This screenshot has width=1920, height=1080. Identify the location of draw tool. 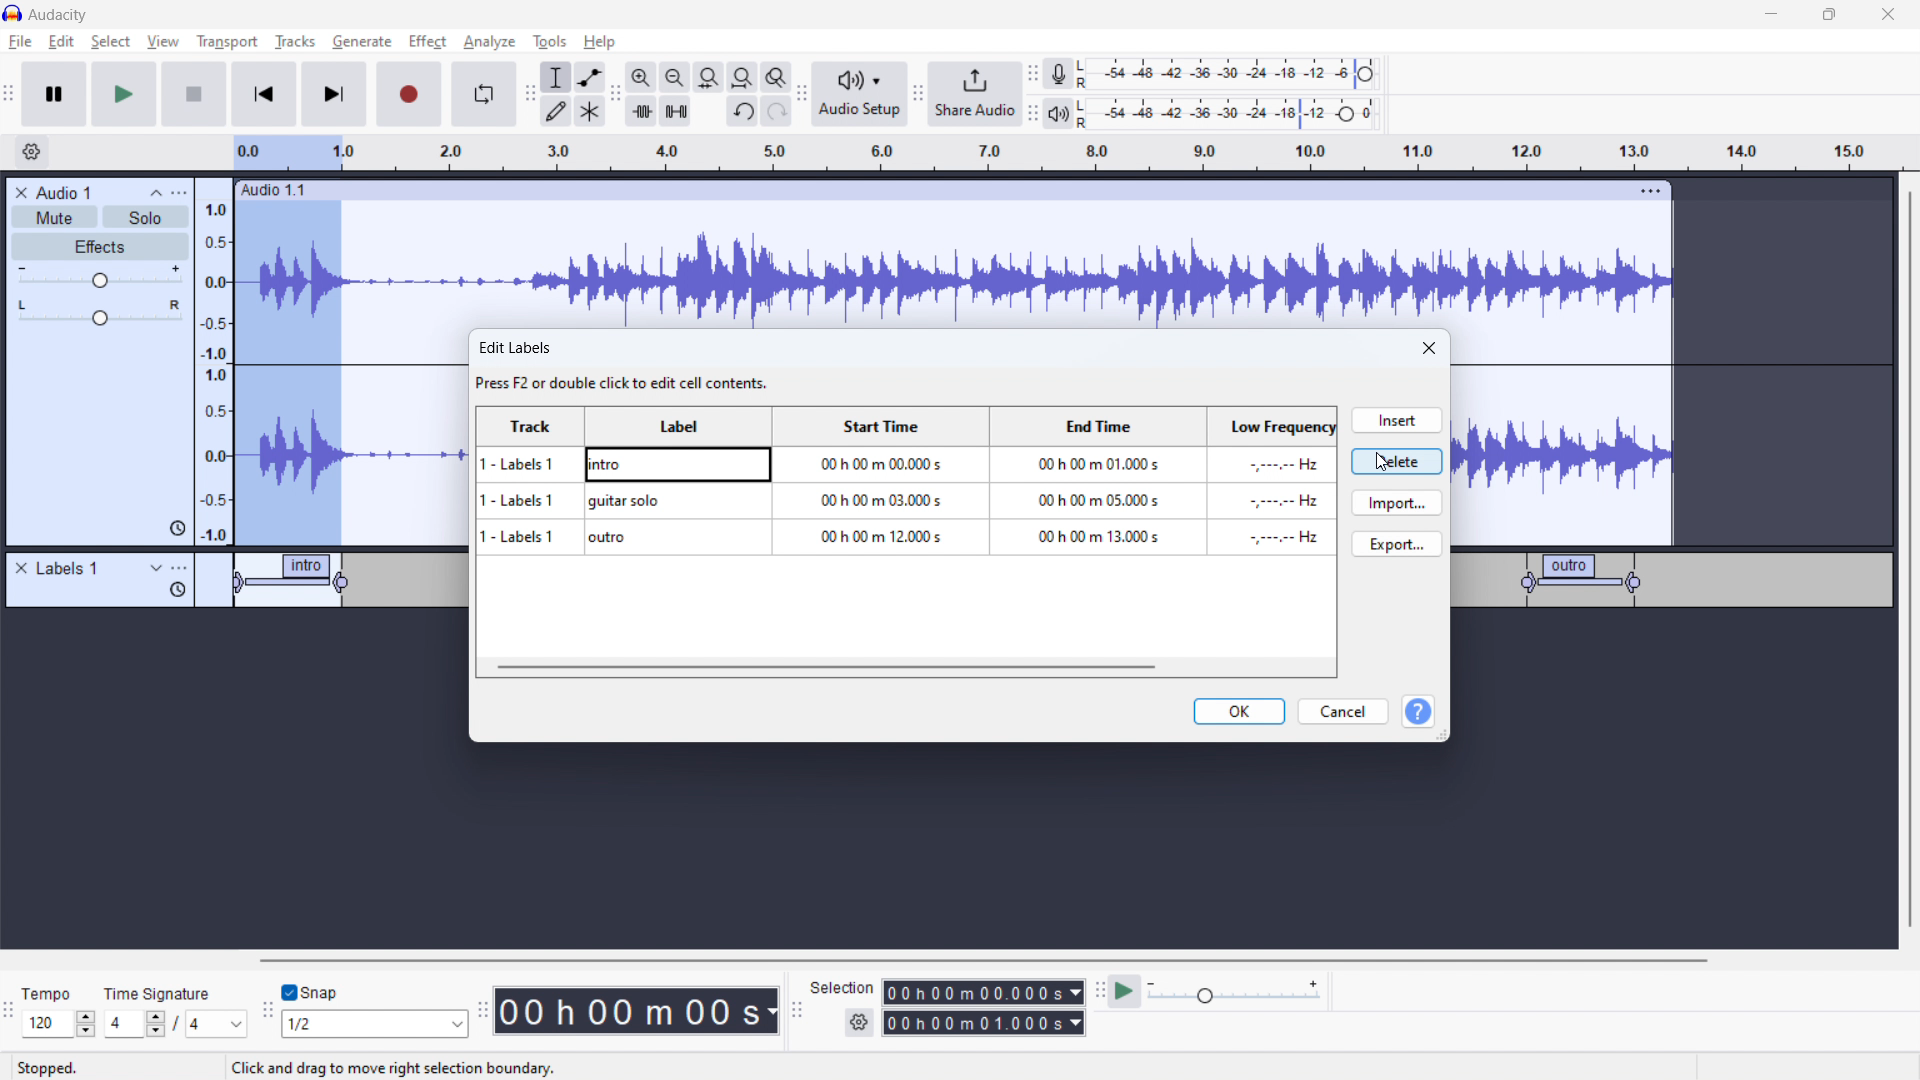
(556, 110).